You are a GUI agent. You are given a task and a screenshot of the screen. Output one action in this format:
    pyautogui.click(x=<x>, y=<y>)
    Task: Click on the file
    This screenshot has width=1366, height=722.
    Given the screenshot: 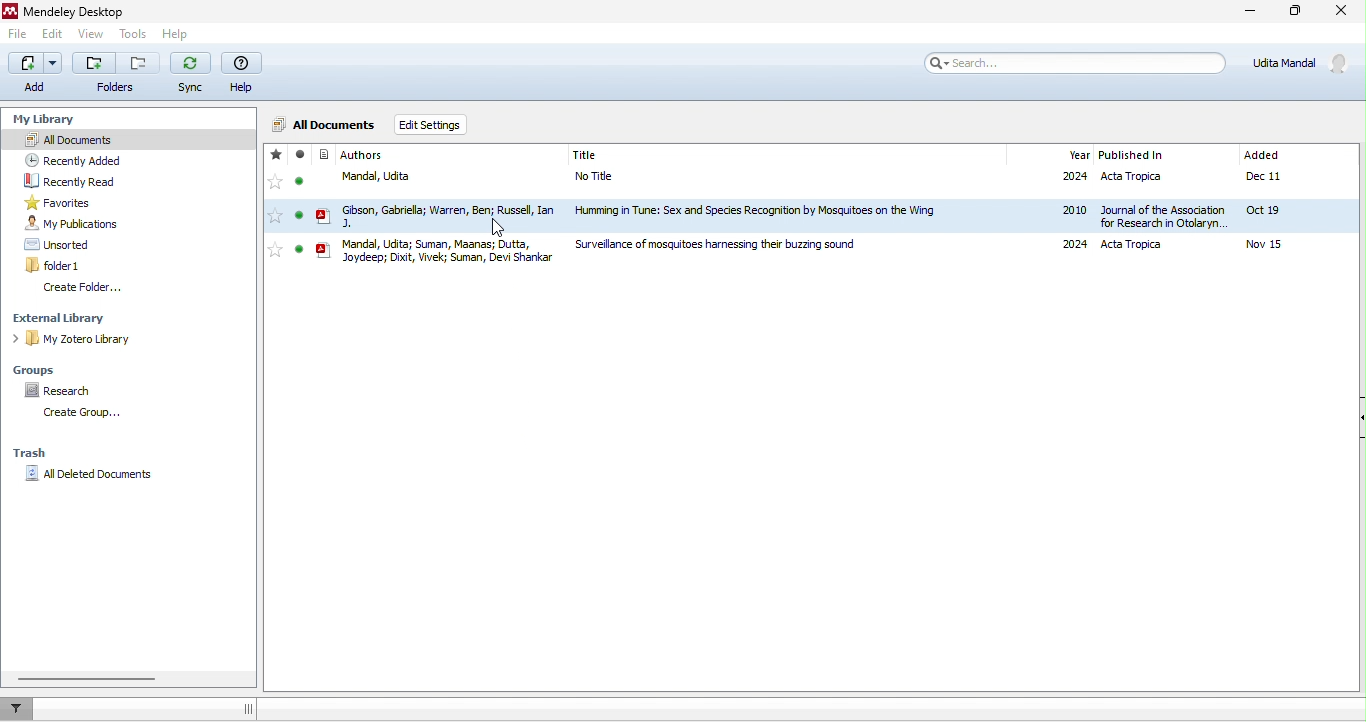 What is the action you would take?
    pyautogui.click(x=846, y=215)
    